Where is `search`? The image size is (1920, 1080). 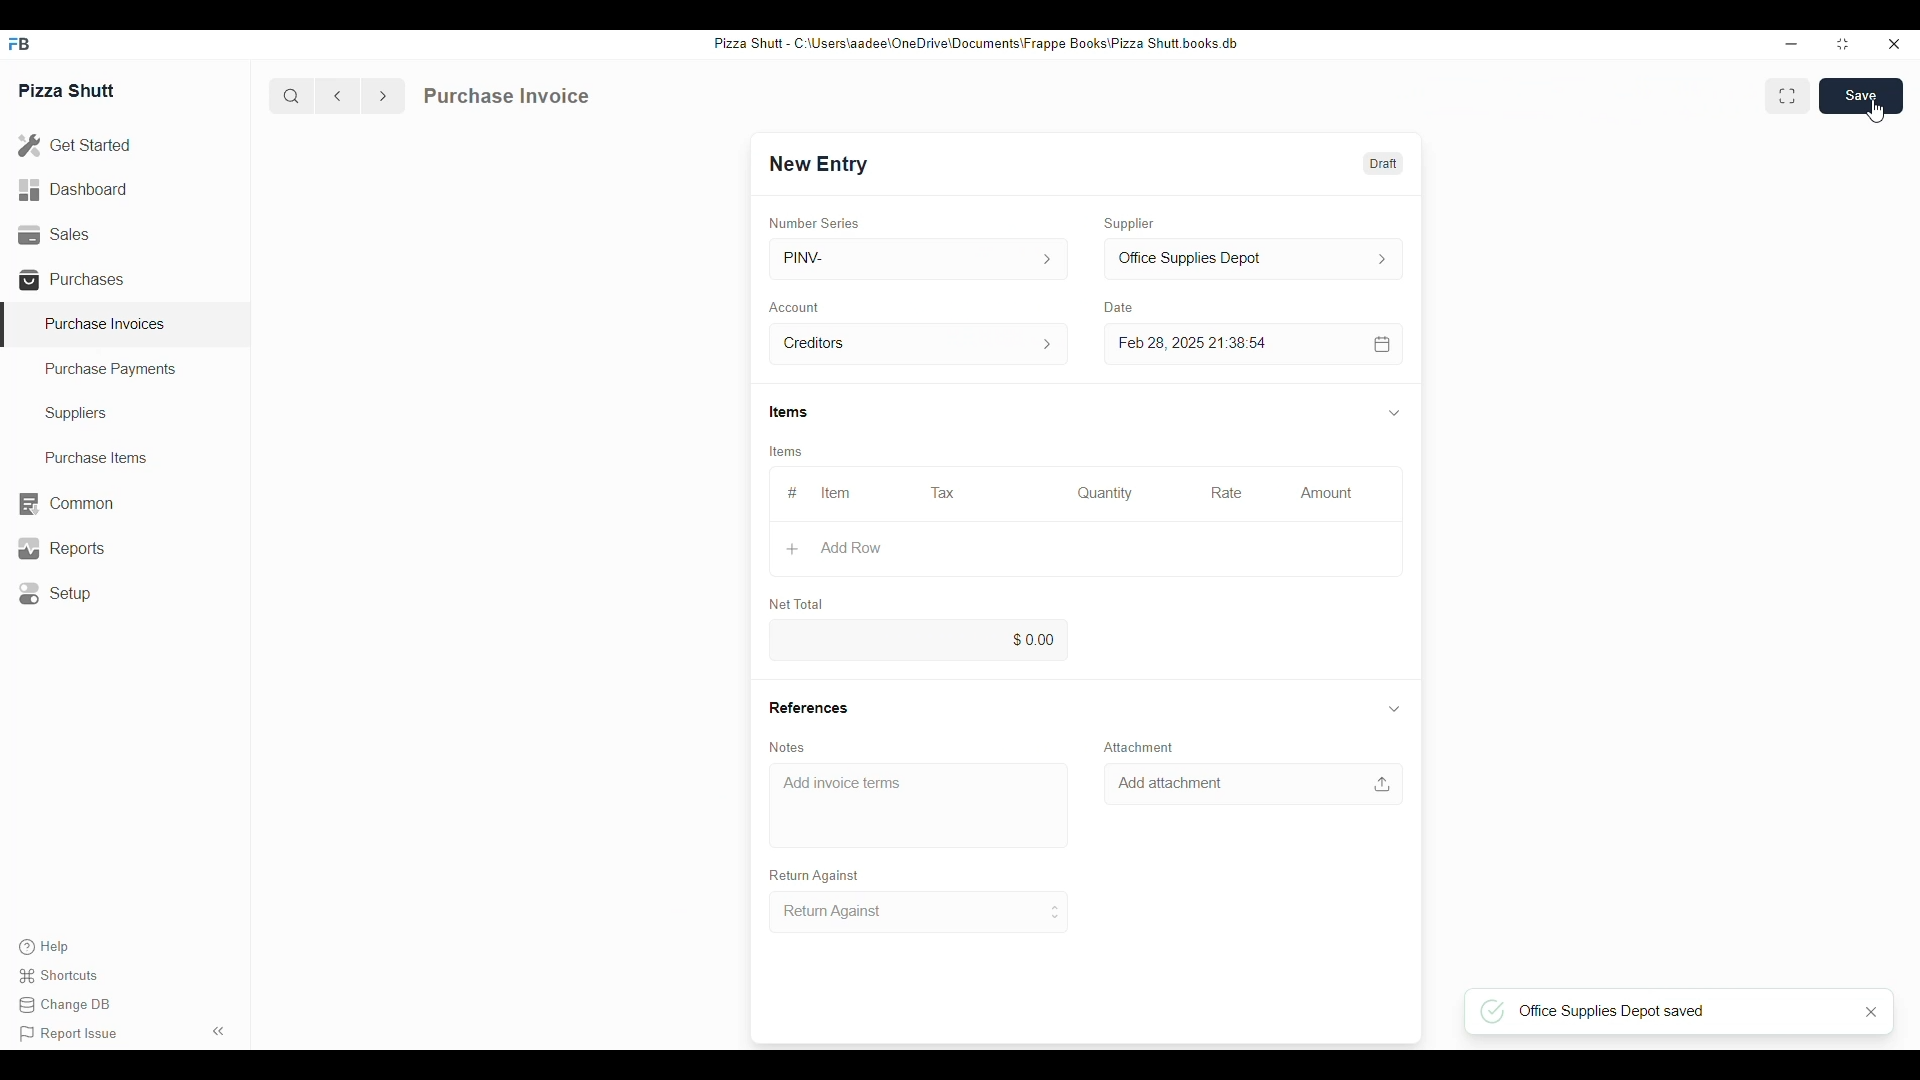 search is located at coordinates (291, 96).